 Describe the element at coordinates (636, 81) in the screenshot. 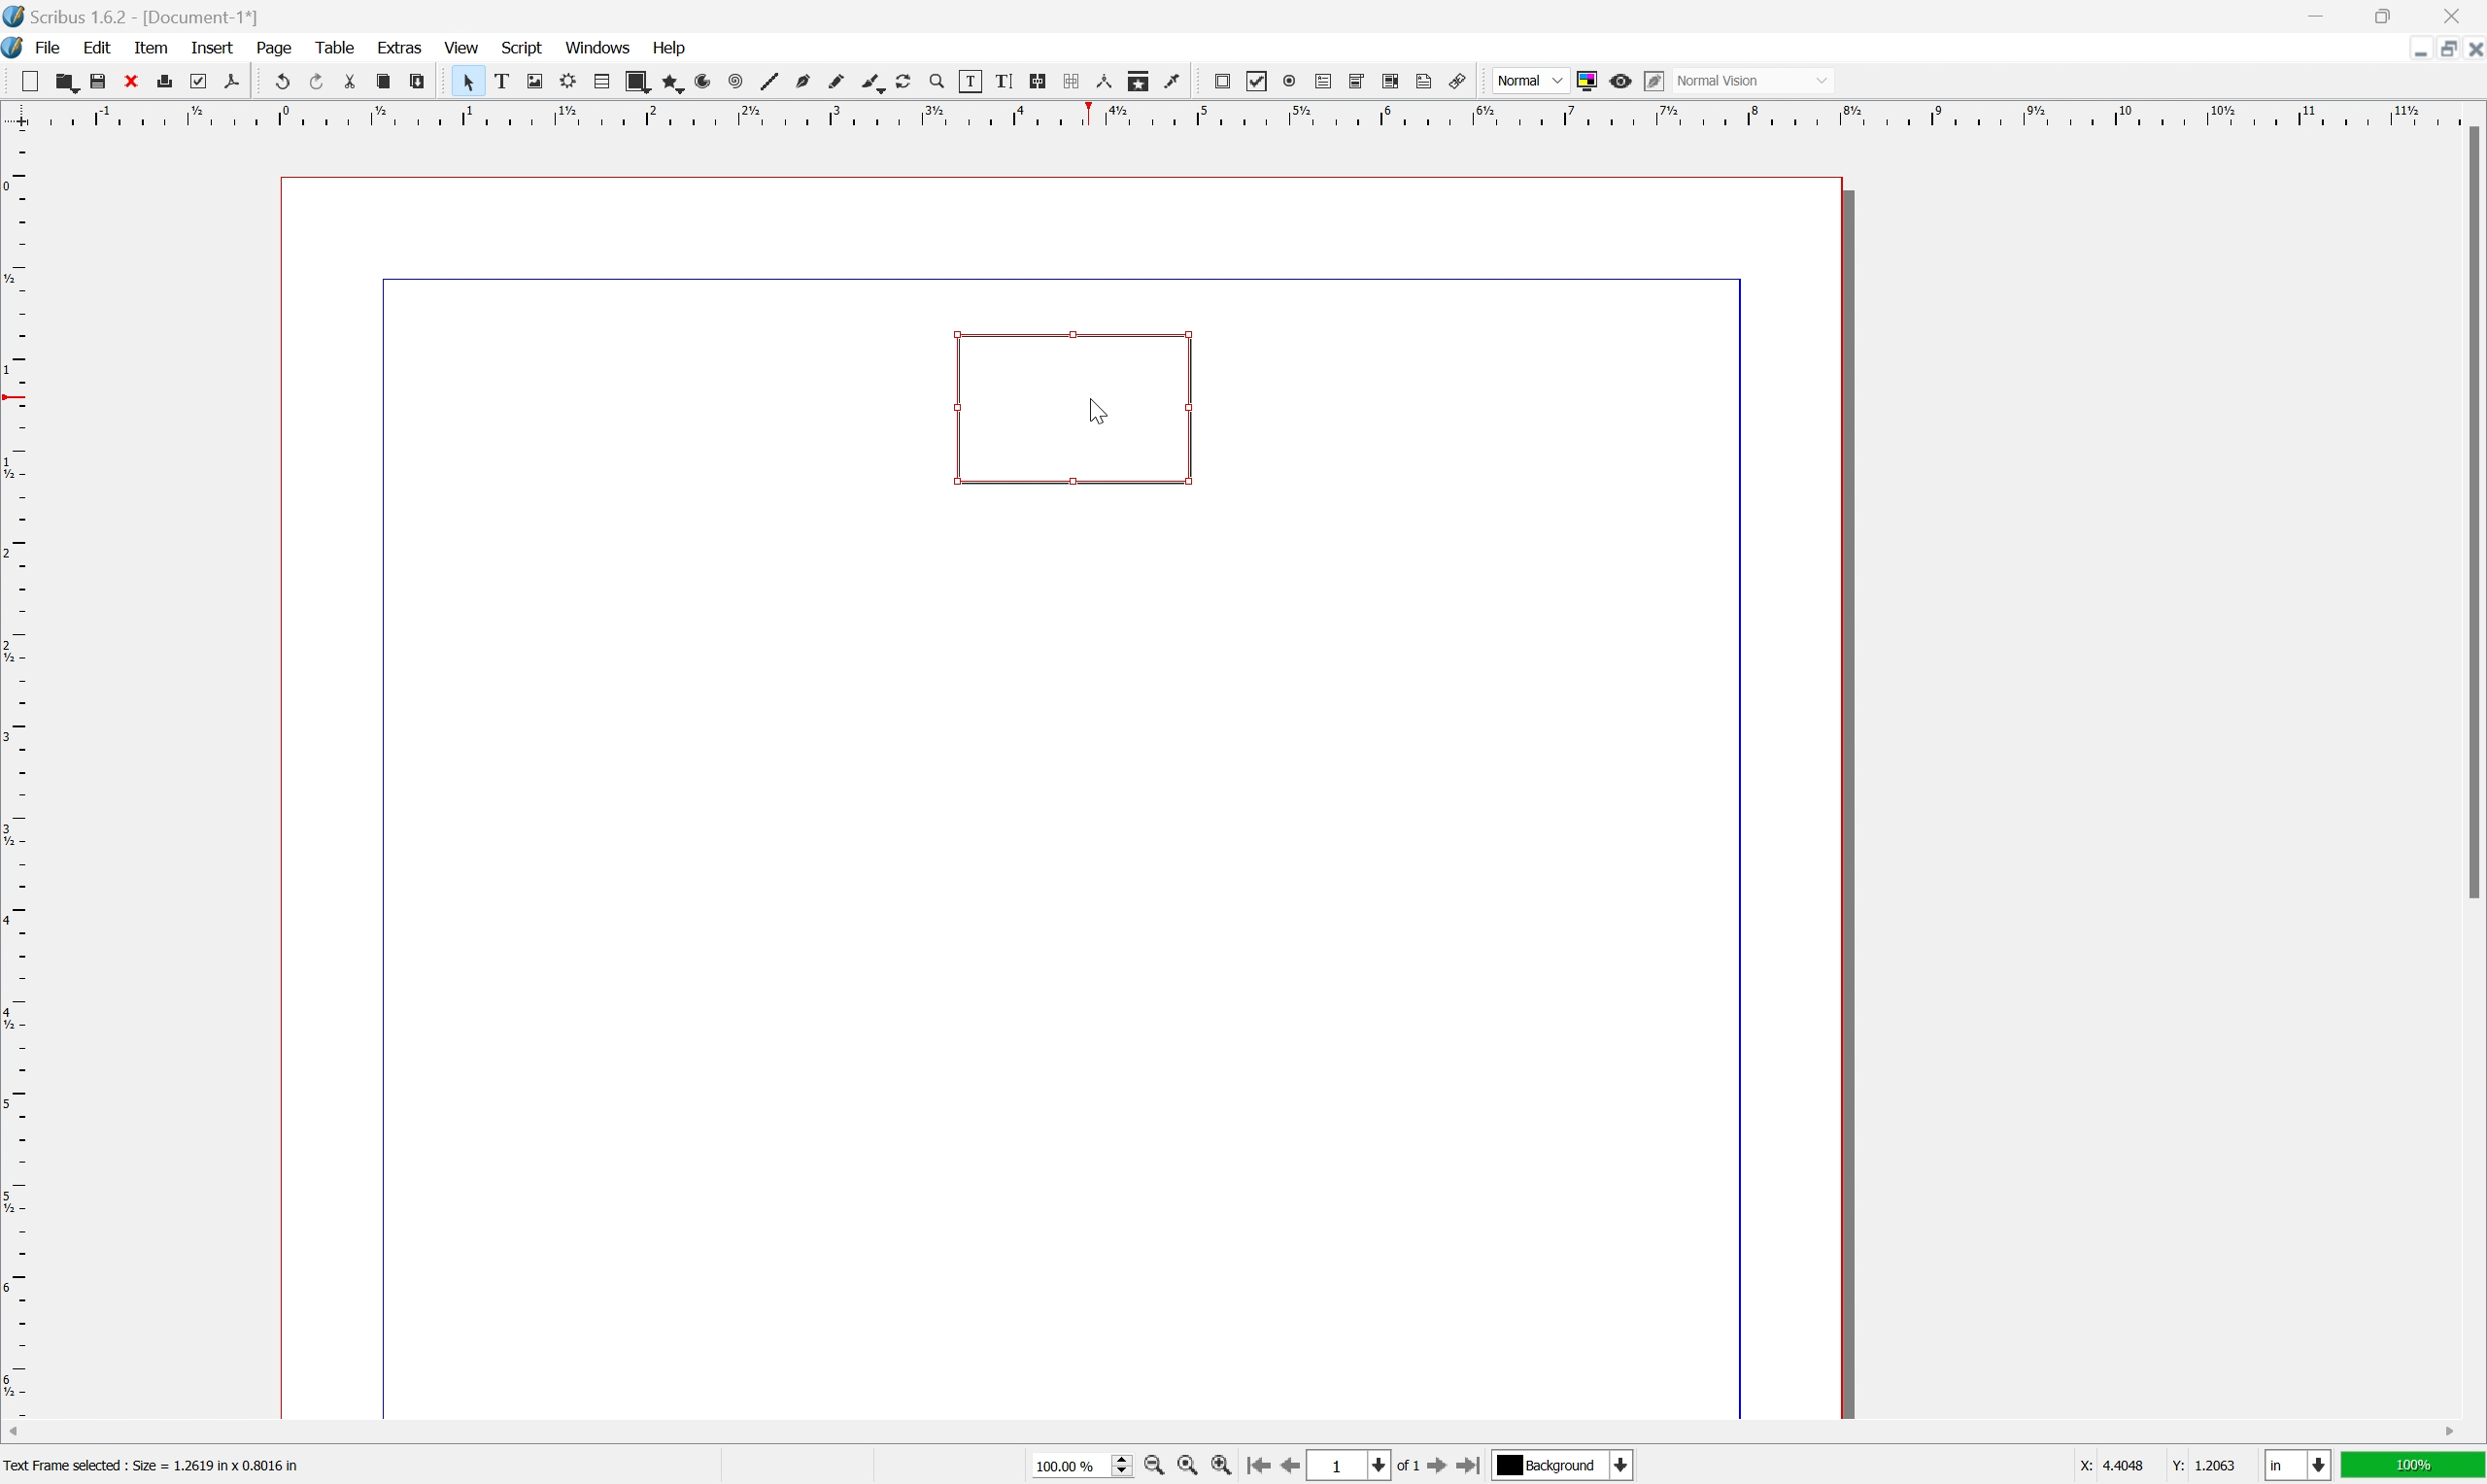

I see `shape` at that location.